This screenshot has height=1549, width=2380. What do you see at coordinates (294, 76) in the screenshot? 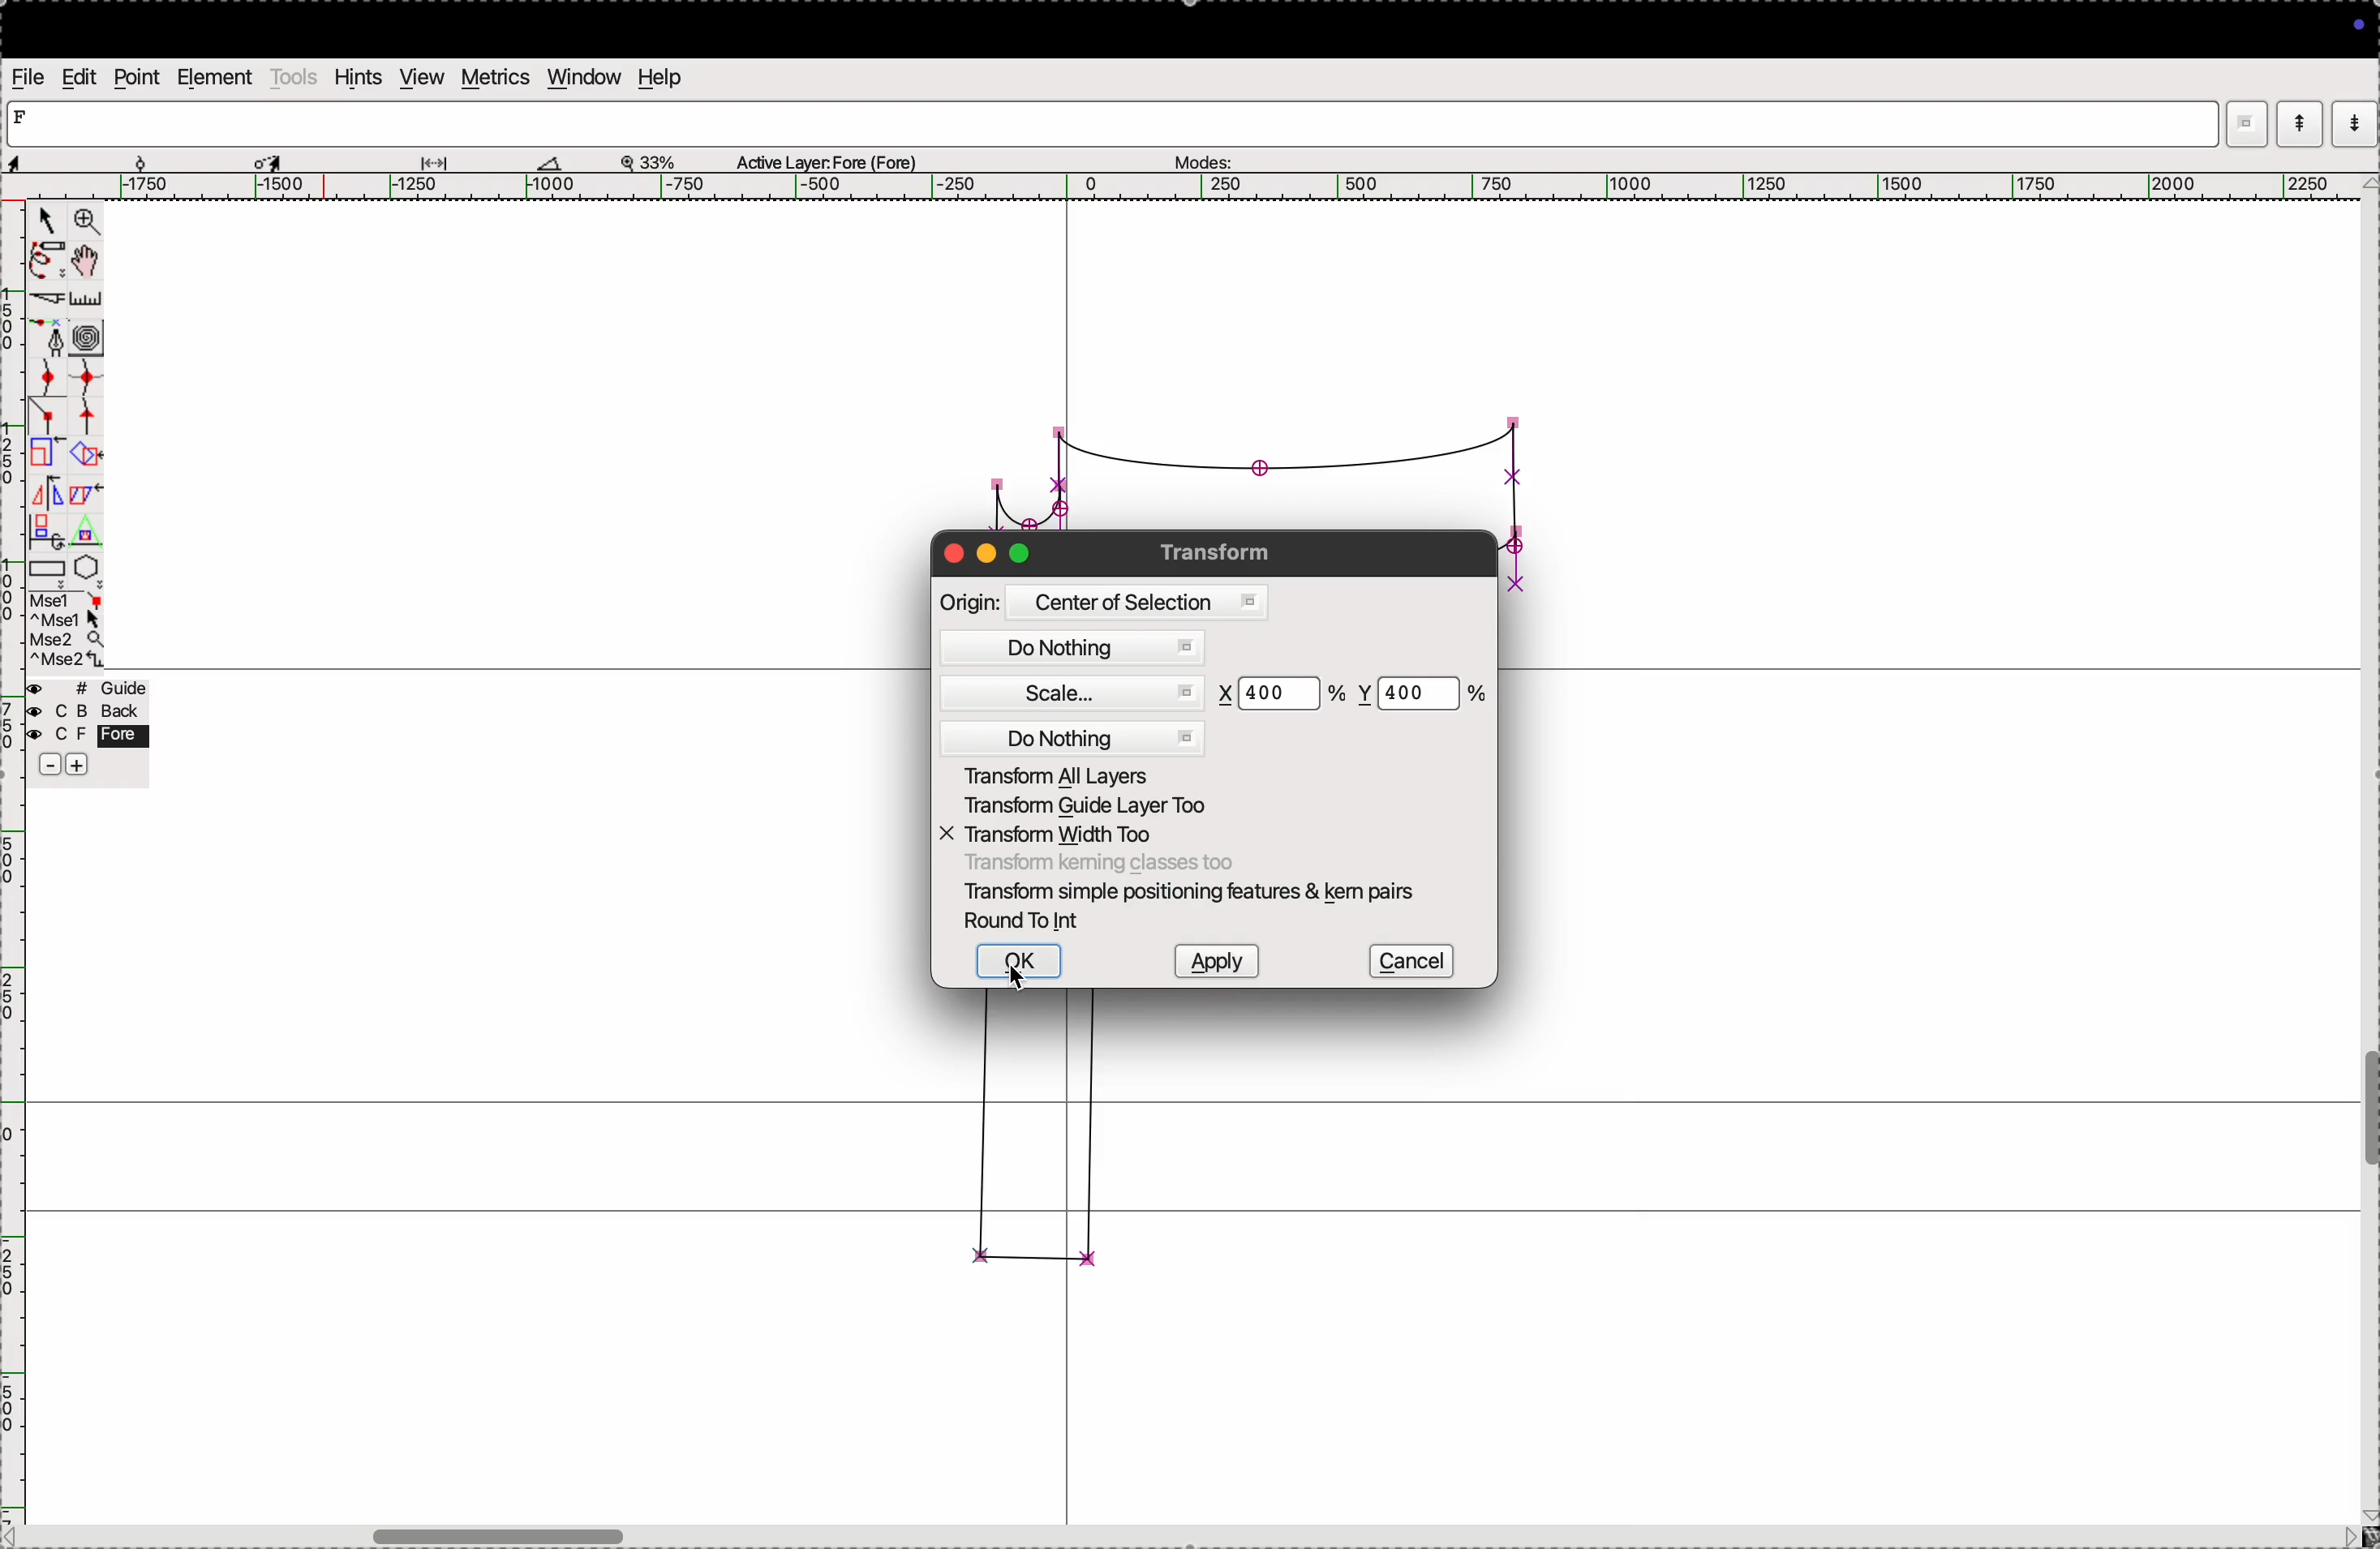
I see `tools` at bounding box center [294, 76].